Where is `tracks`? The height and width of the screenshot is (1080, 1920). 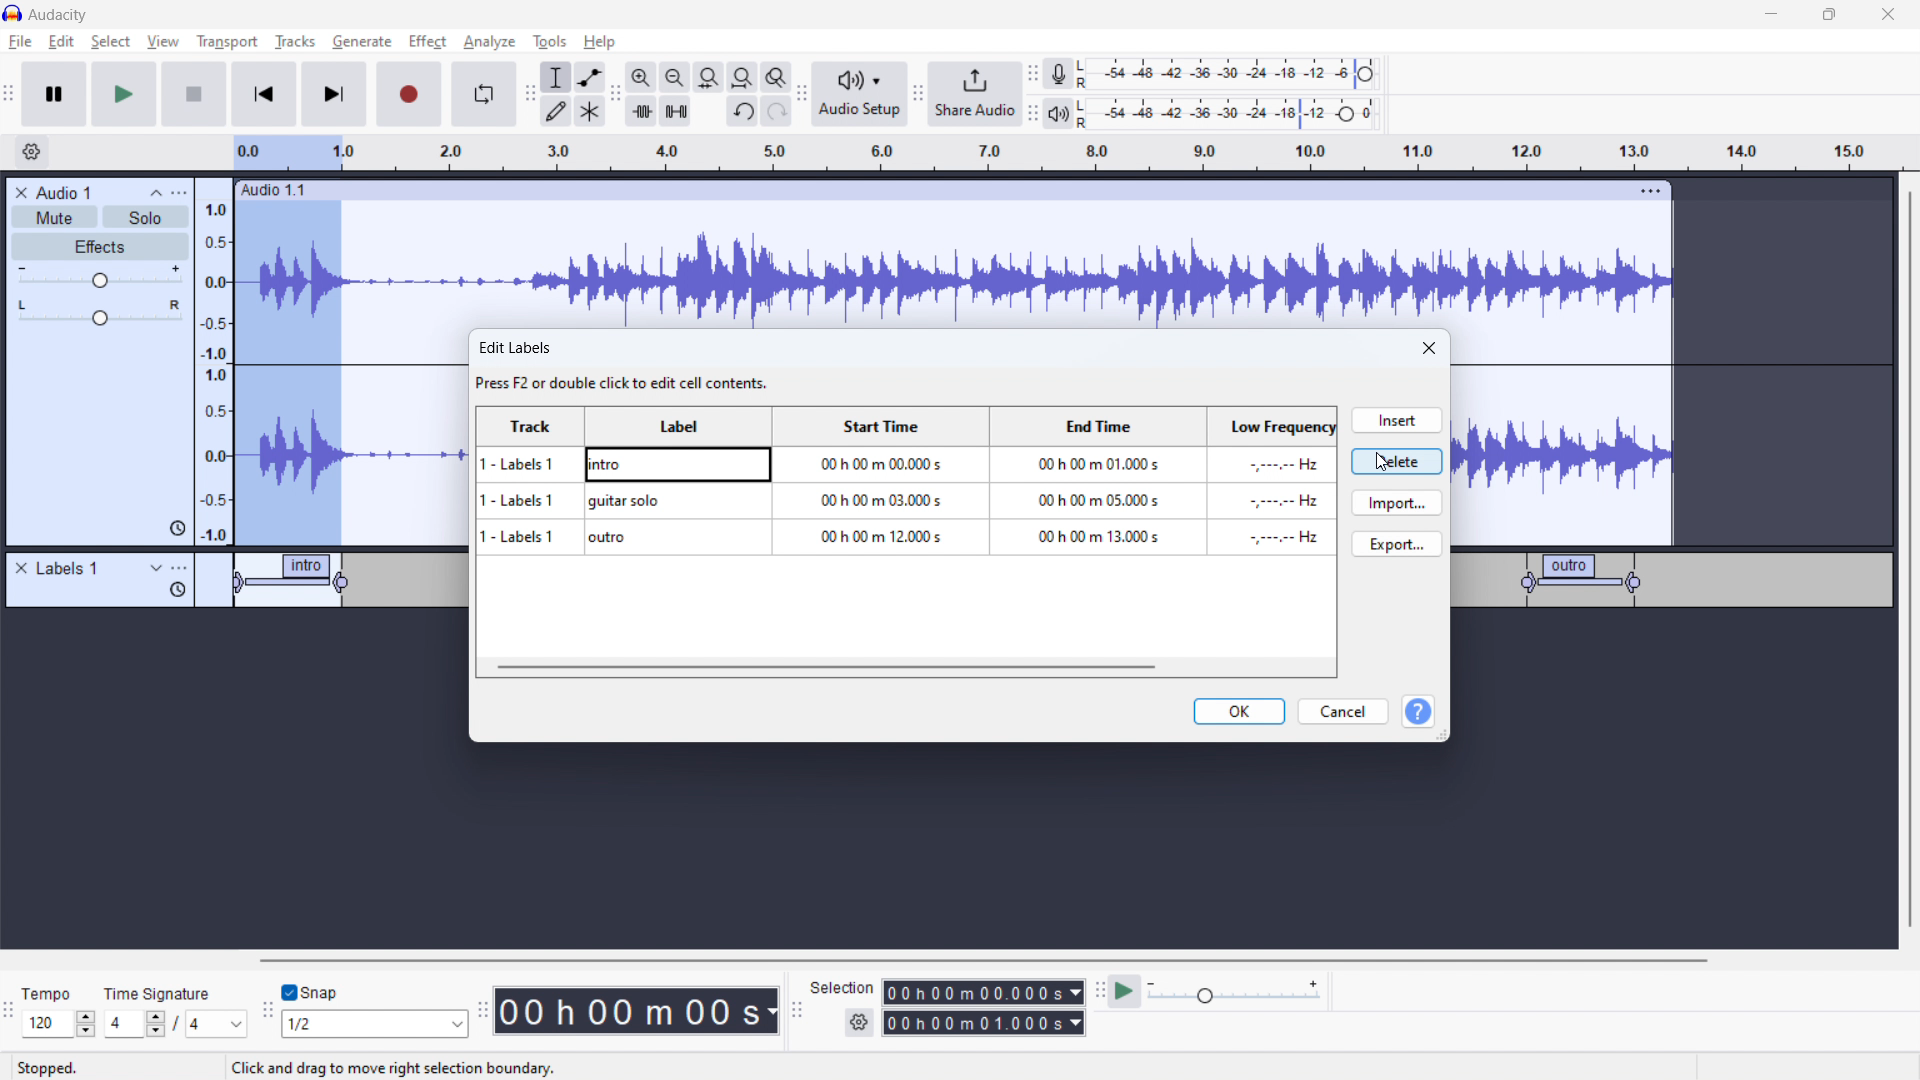 tracks is located at coordinates (297, 44).